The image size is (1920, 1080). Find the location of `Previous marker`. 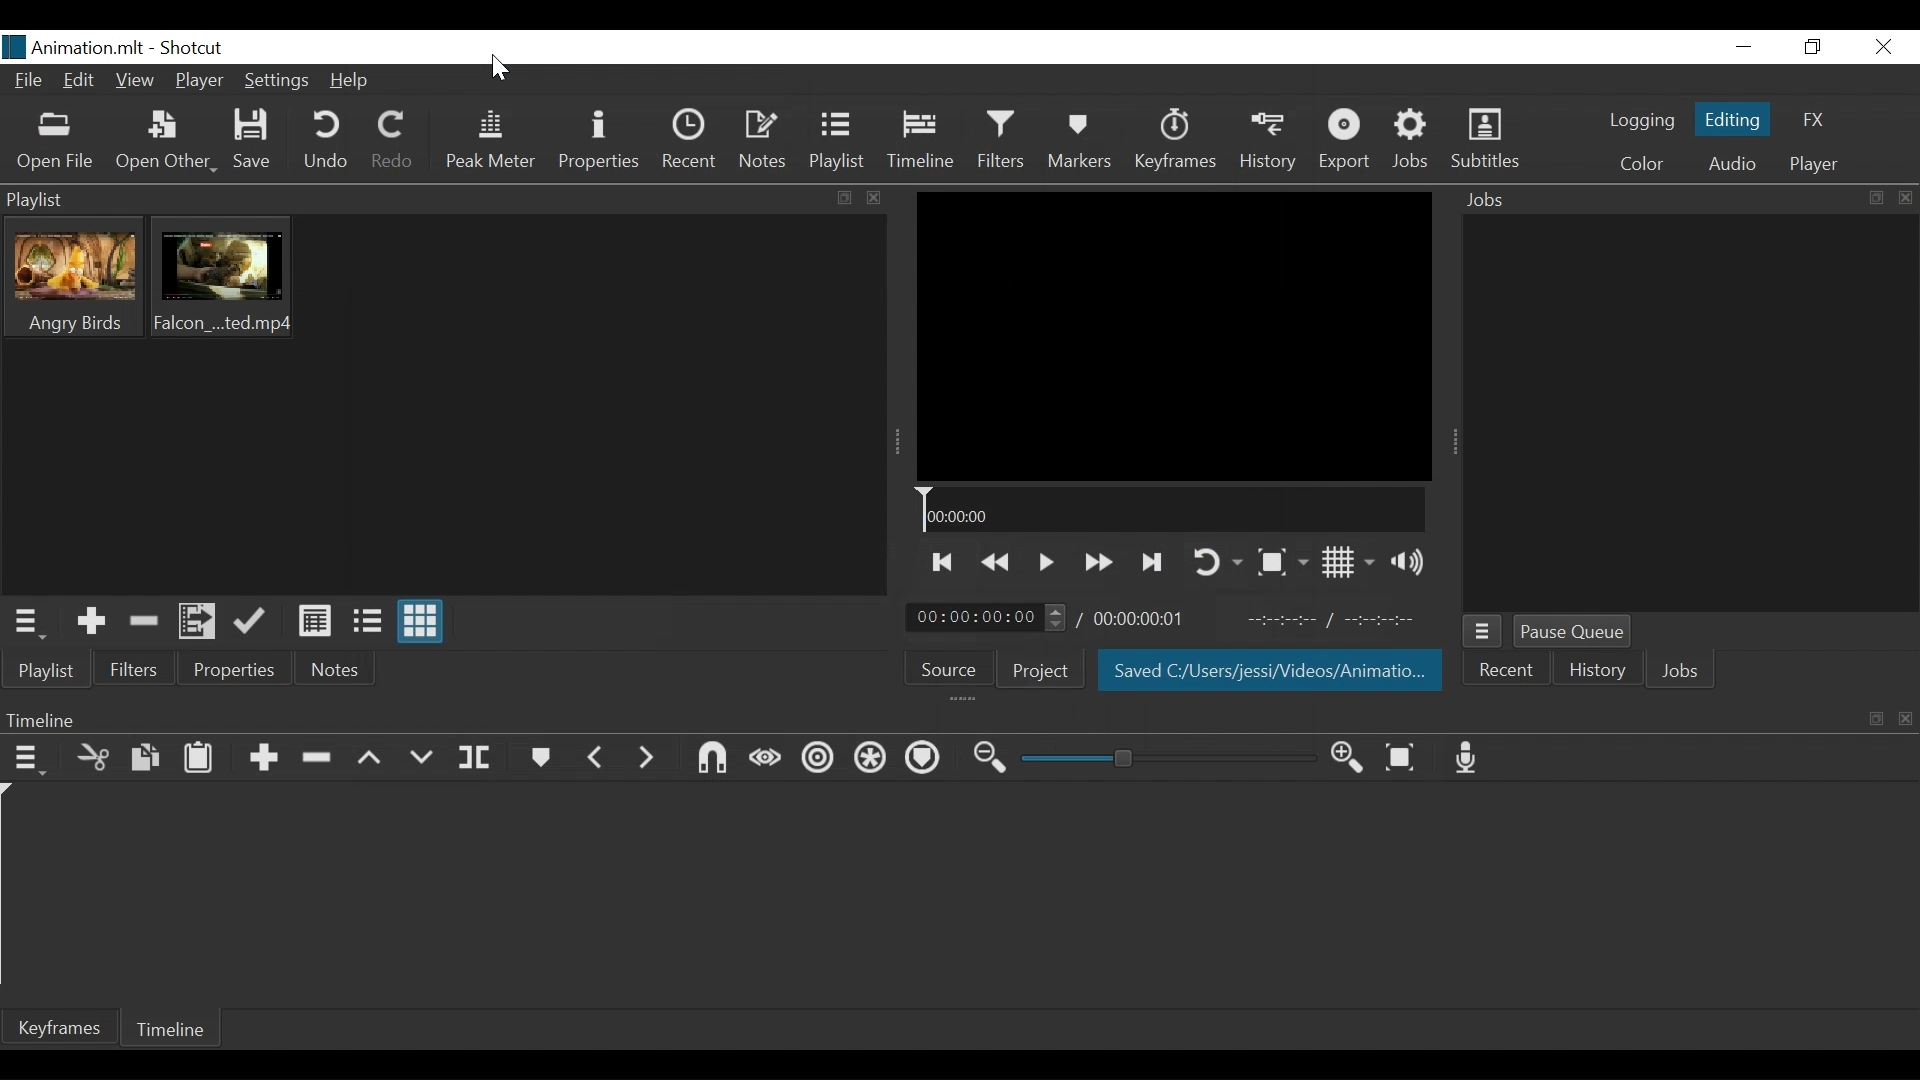

Previous marker is located at coordinates (599, 758).